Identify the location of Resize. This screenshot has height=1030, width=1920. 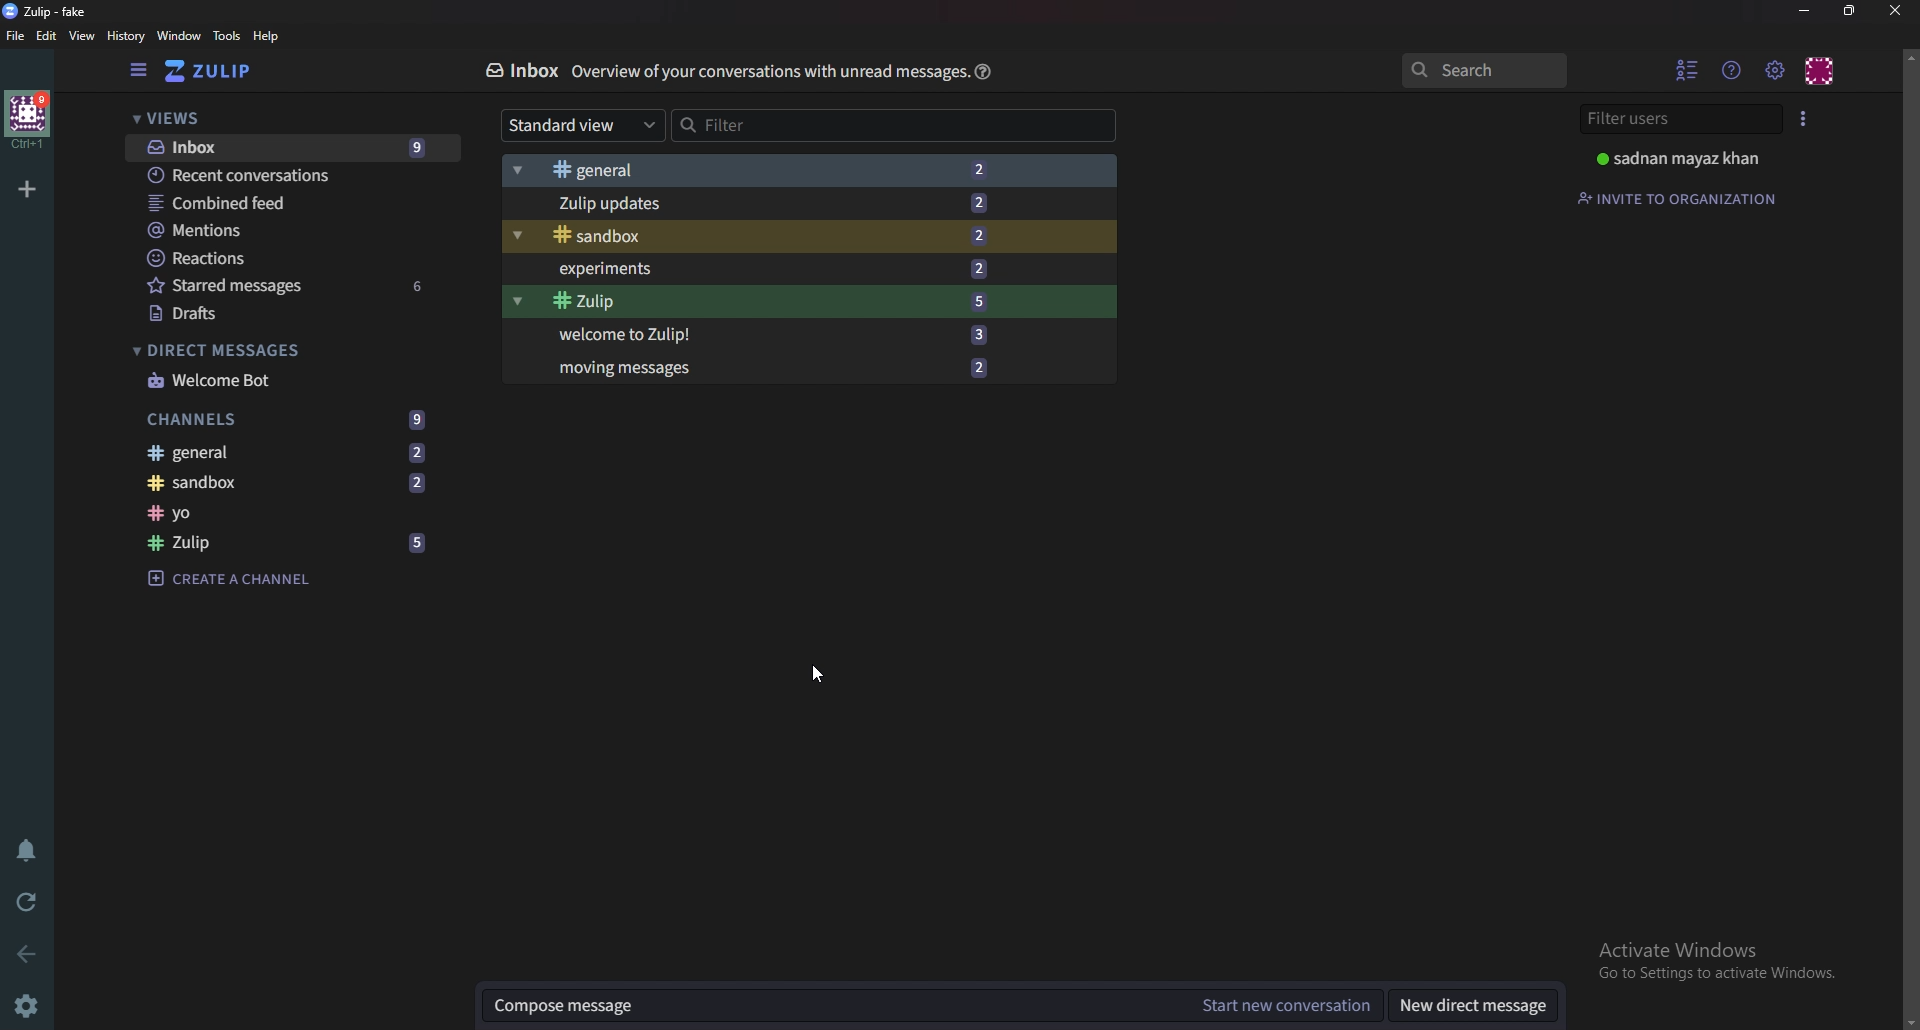
(1850, 12).